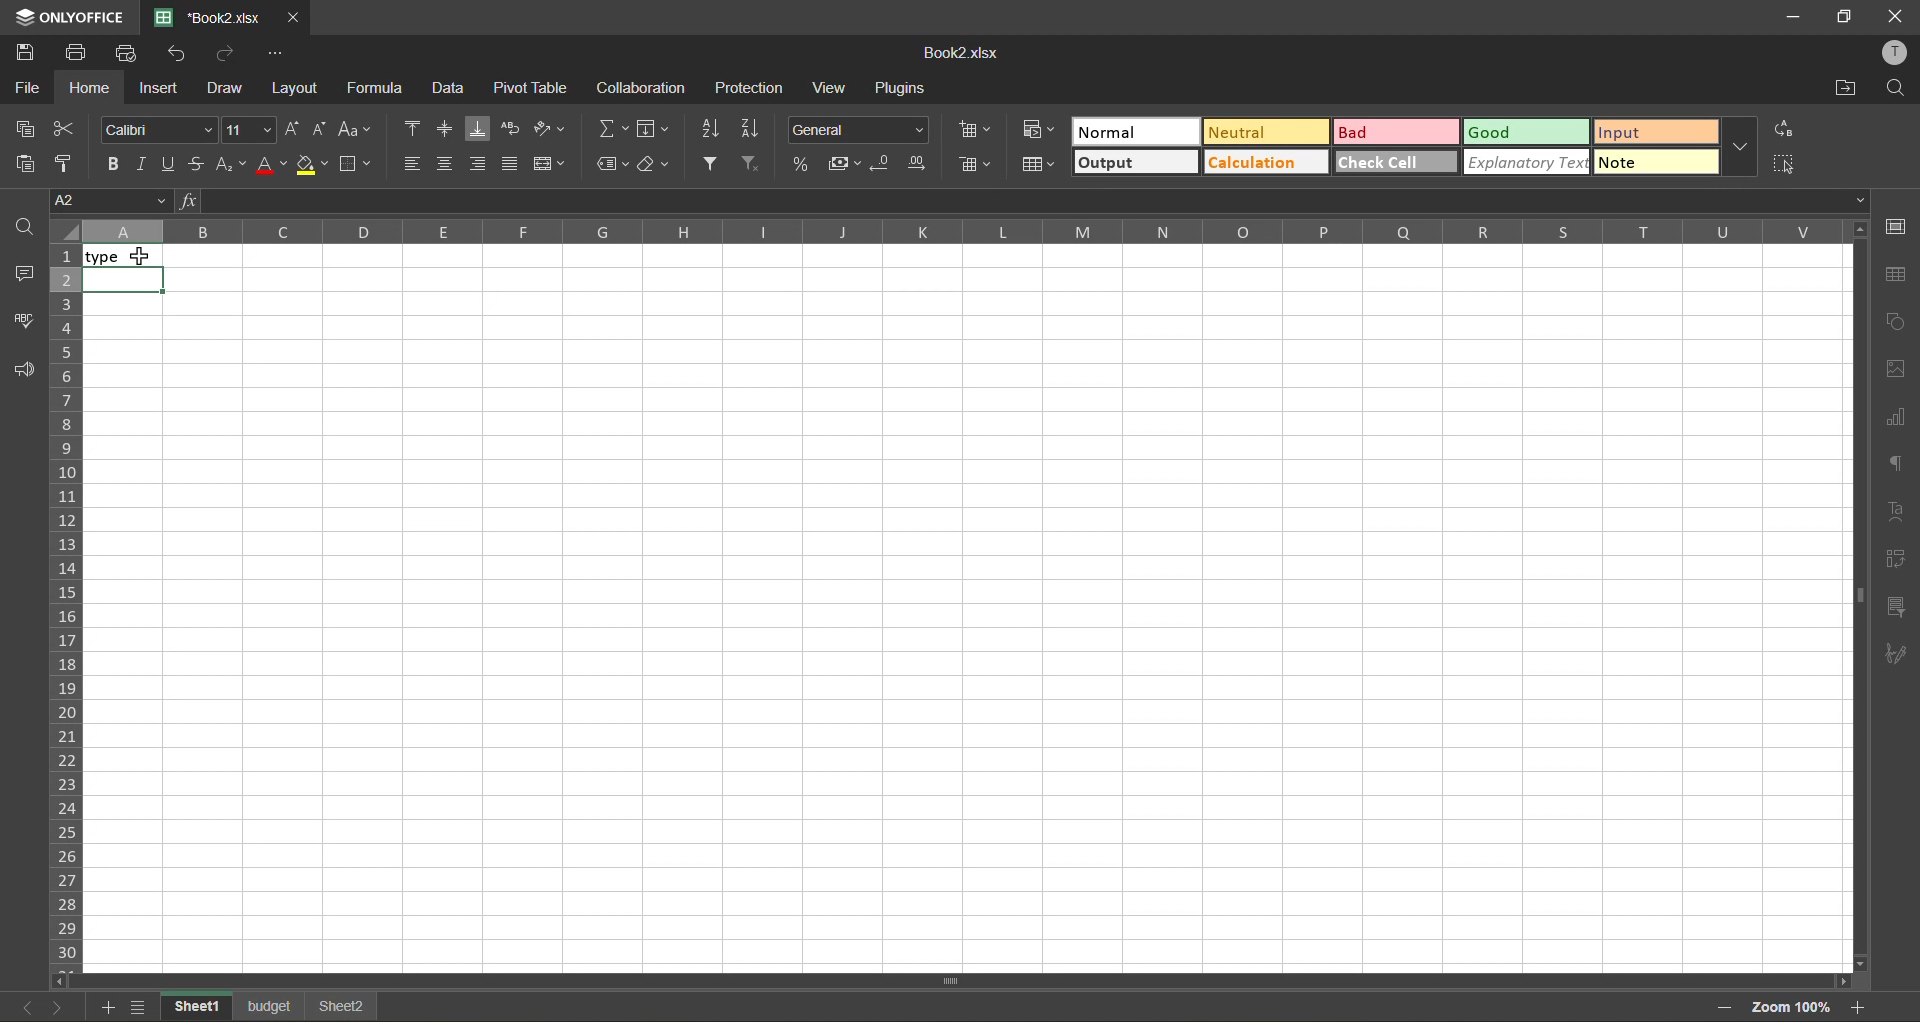 The image size is (1920, 1022). What do you see at coordinates (551, 128) in the screenshot?
I see `orientation` at bounding box center [551, 128].